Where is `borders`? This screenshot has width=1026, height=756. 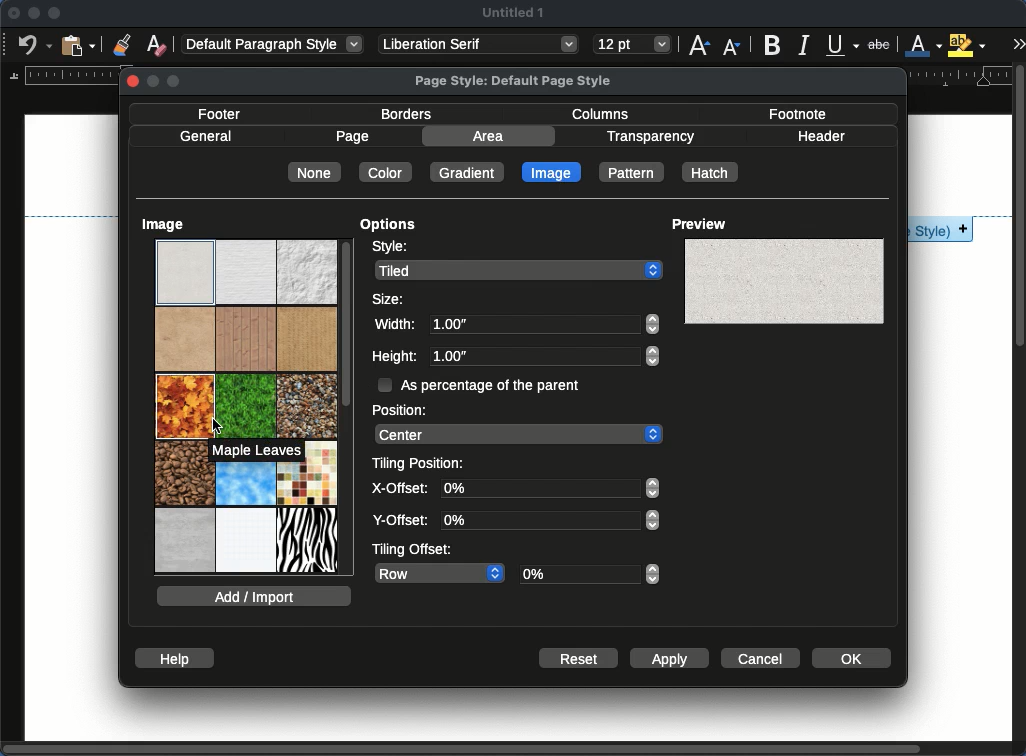 borders is located at coordinates (407, 115).